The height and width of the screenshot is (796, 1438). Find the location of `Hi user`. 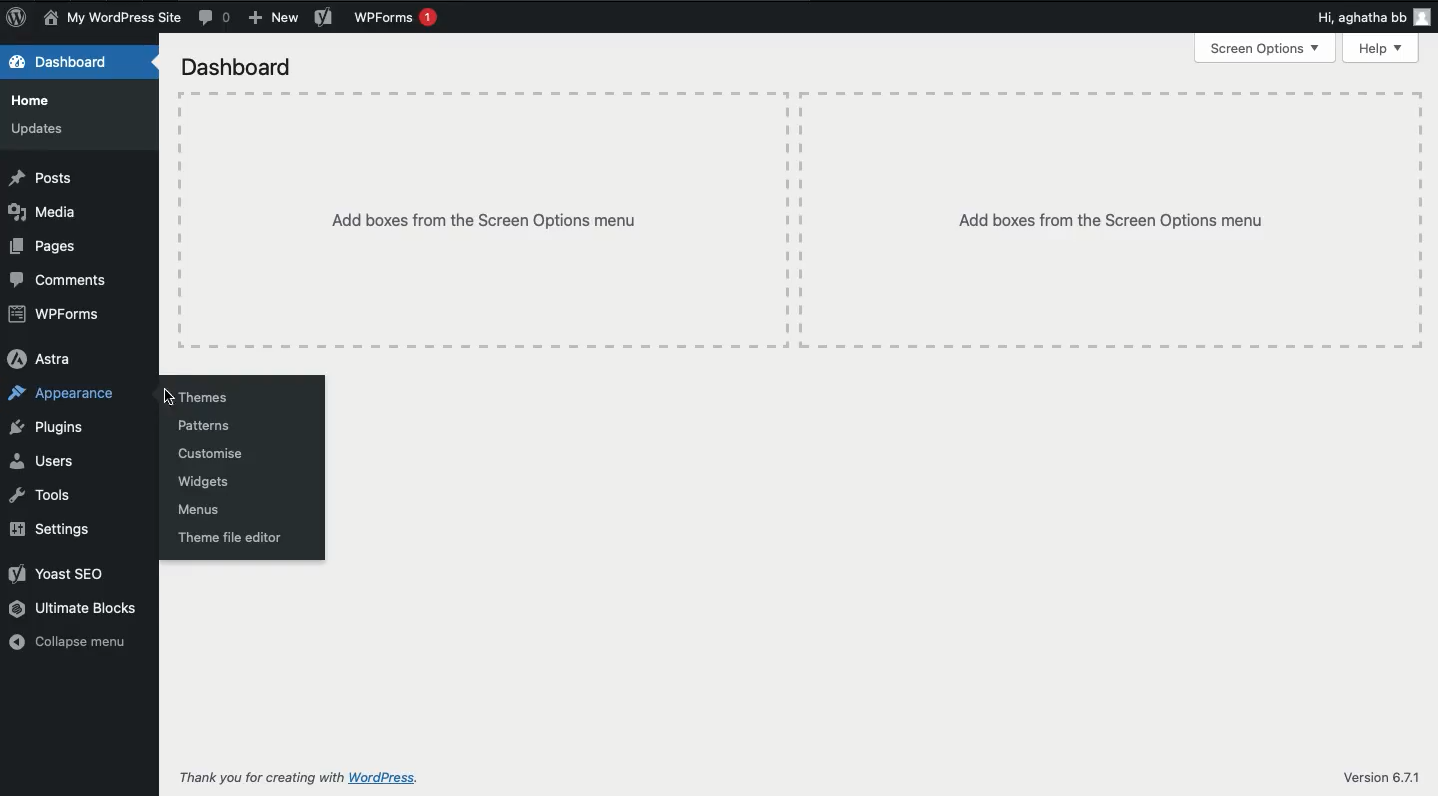

Hi user is located at coordinates (1371, 18).